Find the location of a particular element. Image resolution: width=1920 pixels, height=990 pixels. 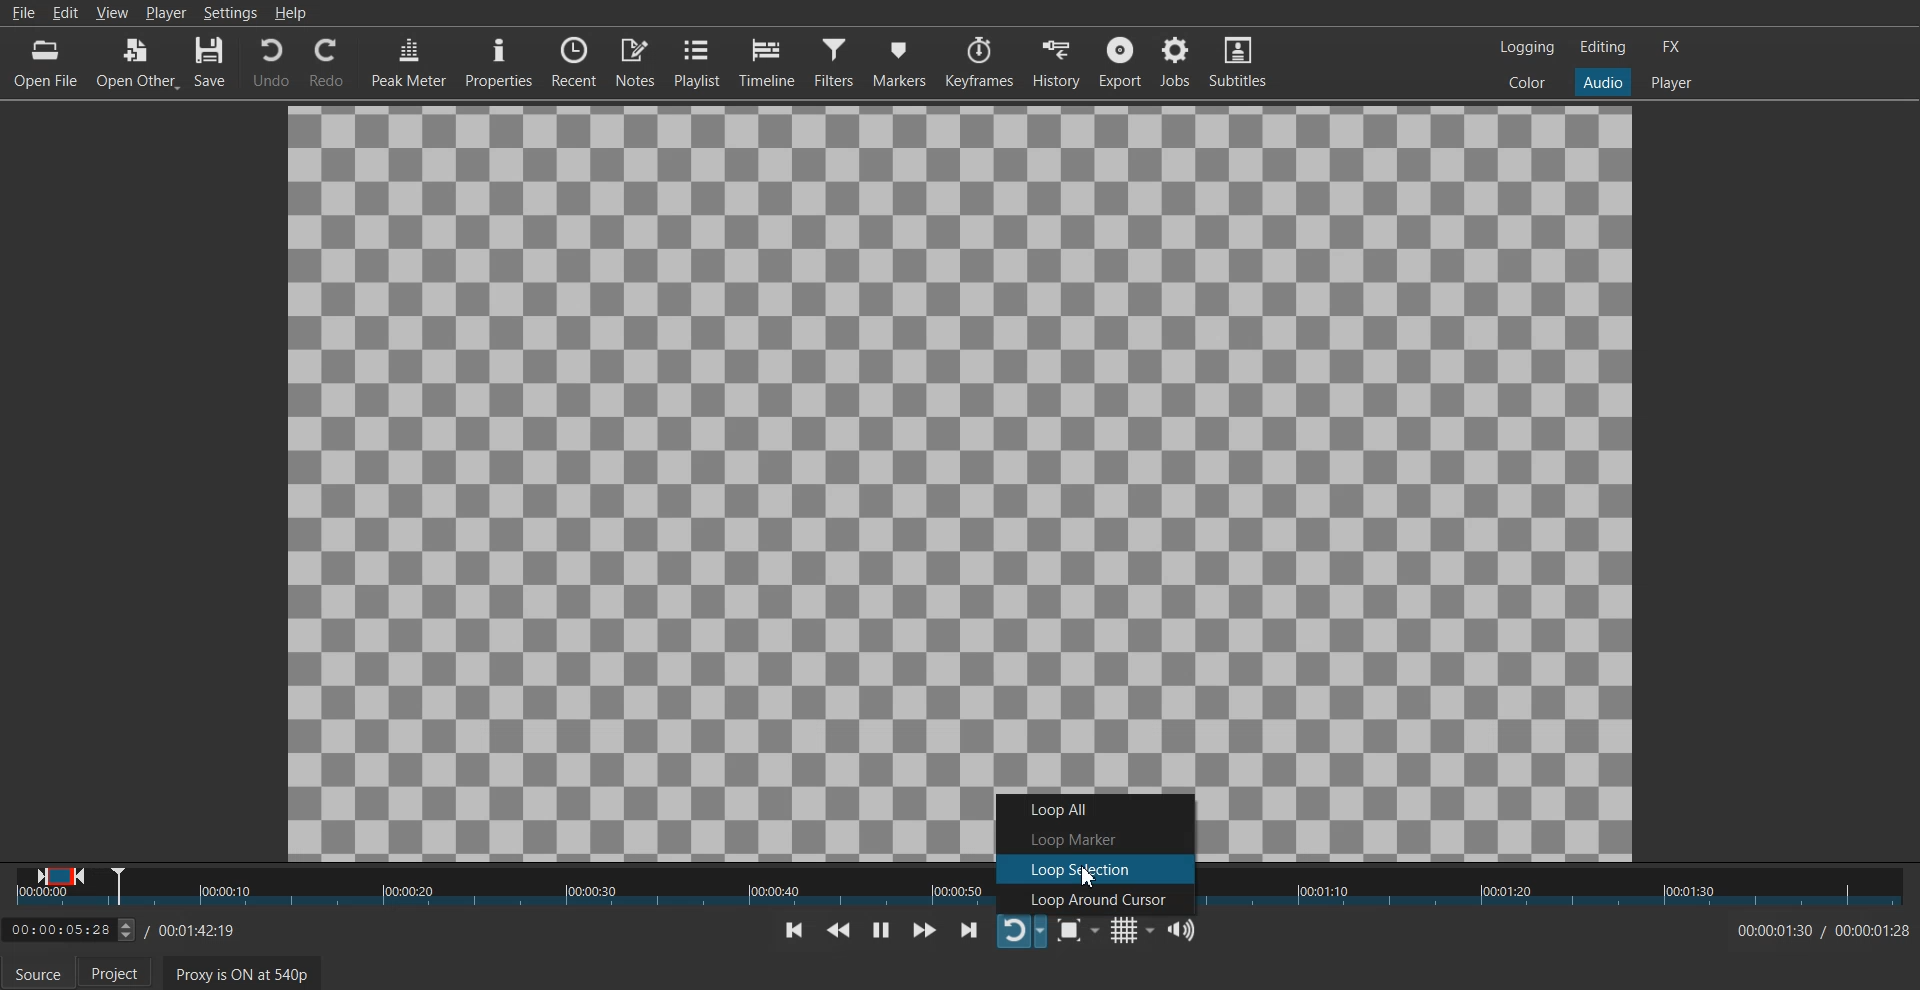

Skip To previous point is located at coordinates (794, 930).